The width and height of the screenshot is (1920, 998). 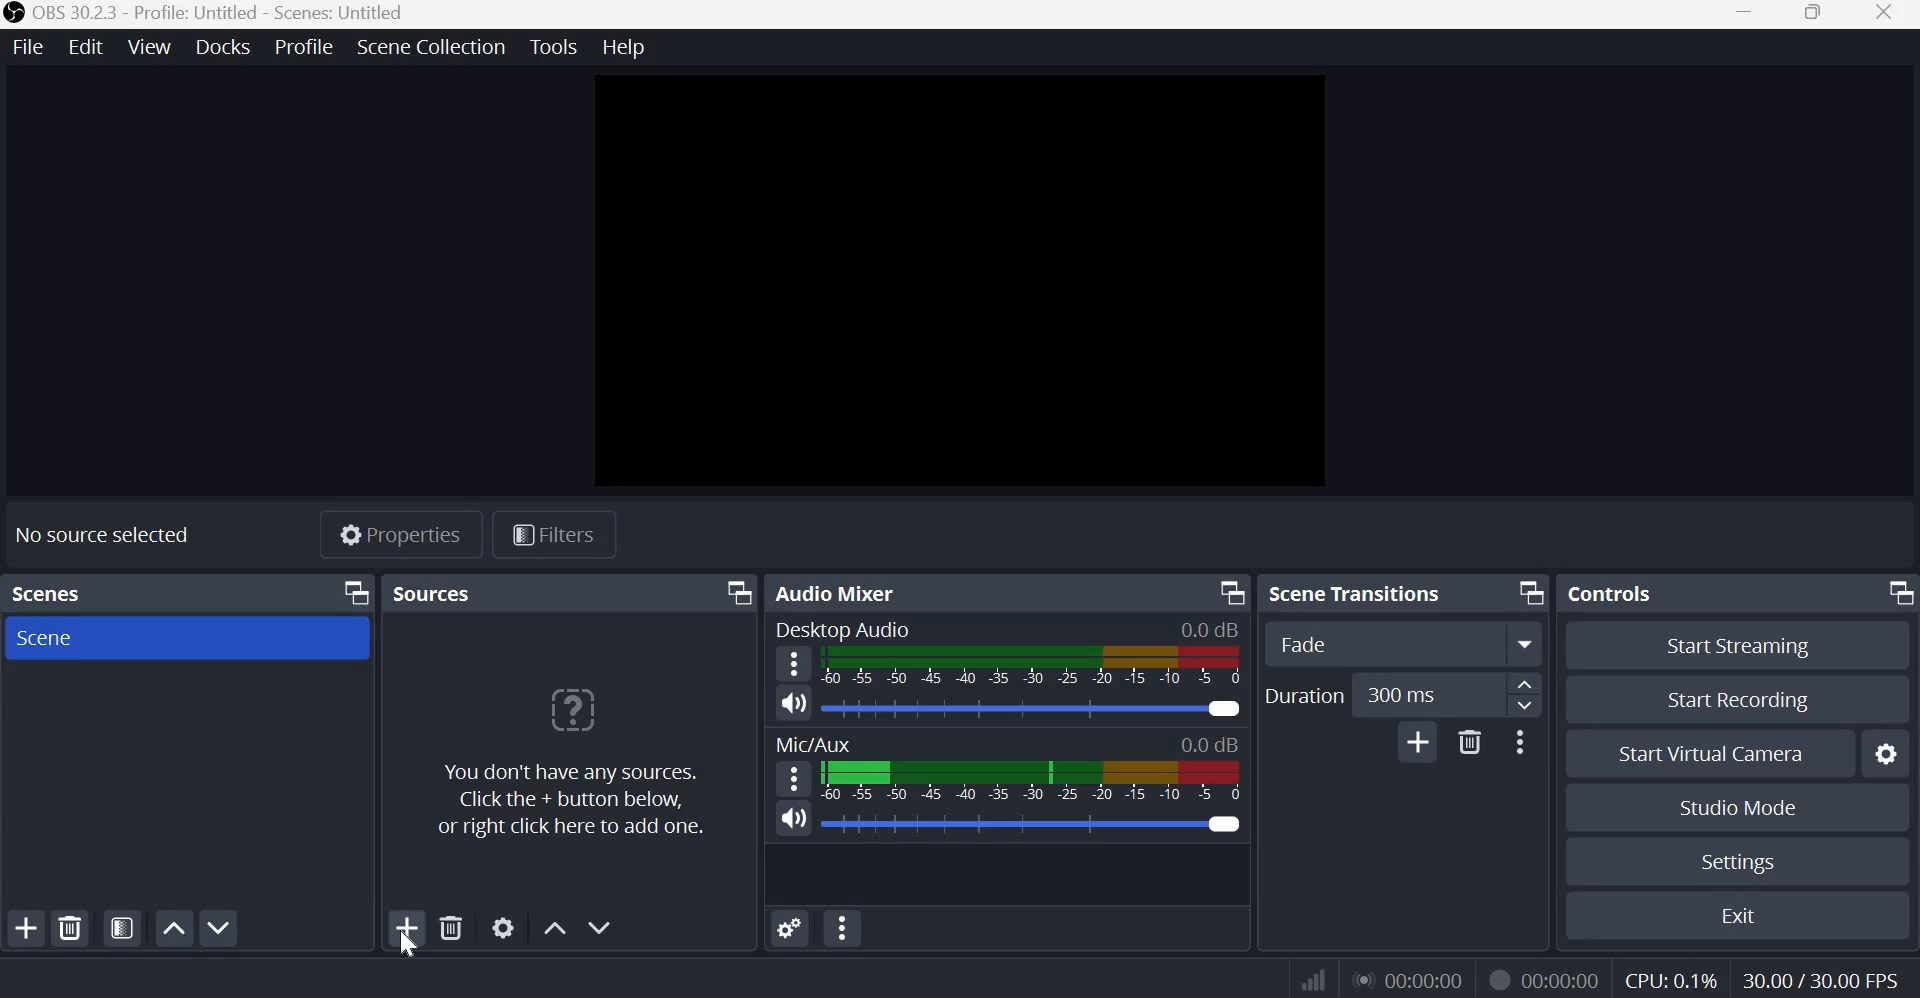 What do you see at coordinates (151, 46) in the screenshot?
I see `View` at bounding box center [151, 46].